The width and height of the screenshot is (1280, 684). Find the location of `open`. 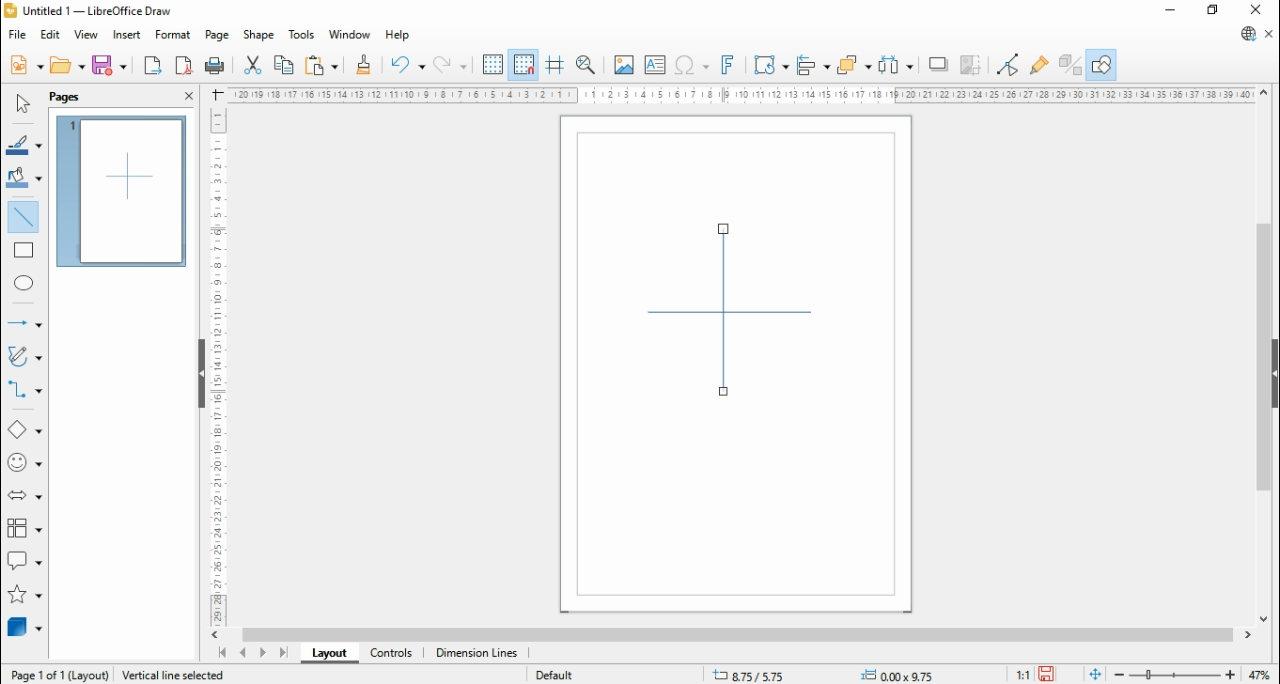

open is located at coordinates (69, 65).